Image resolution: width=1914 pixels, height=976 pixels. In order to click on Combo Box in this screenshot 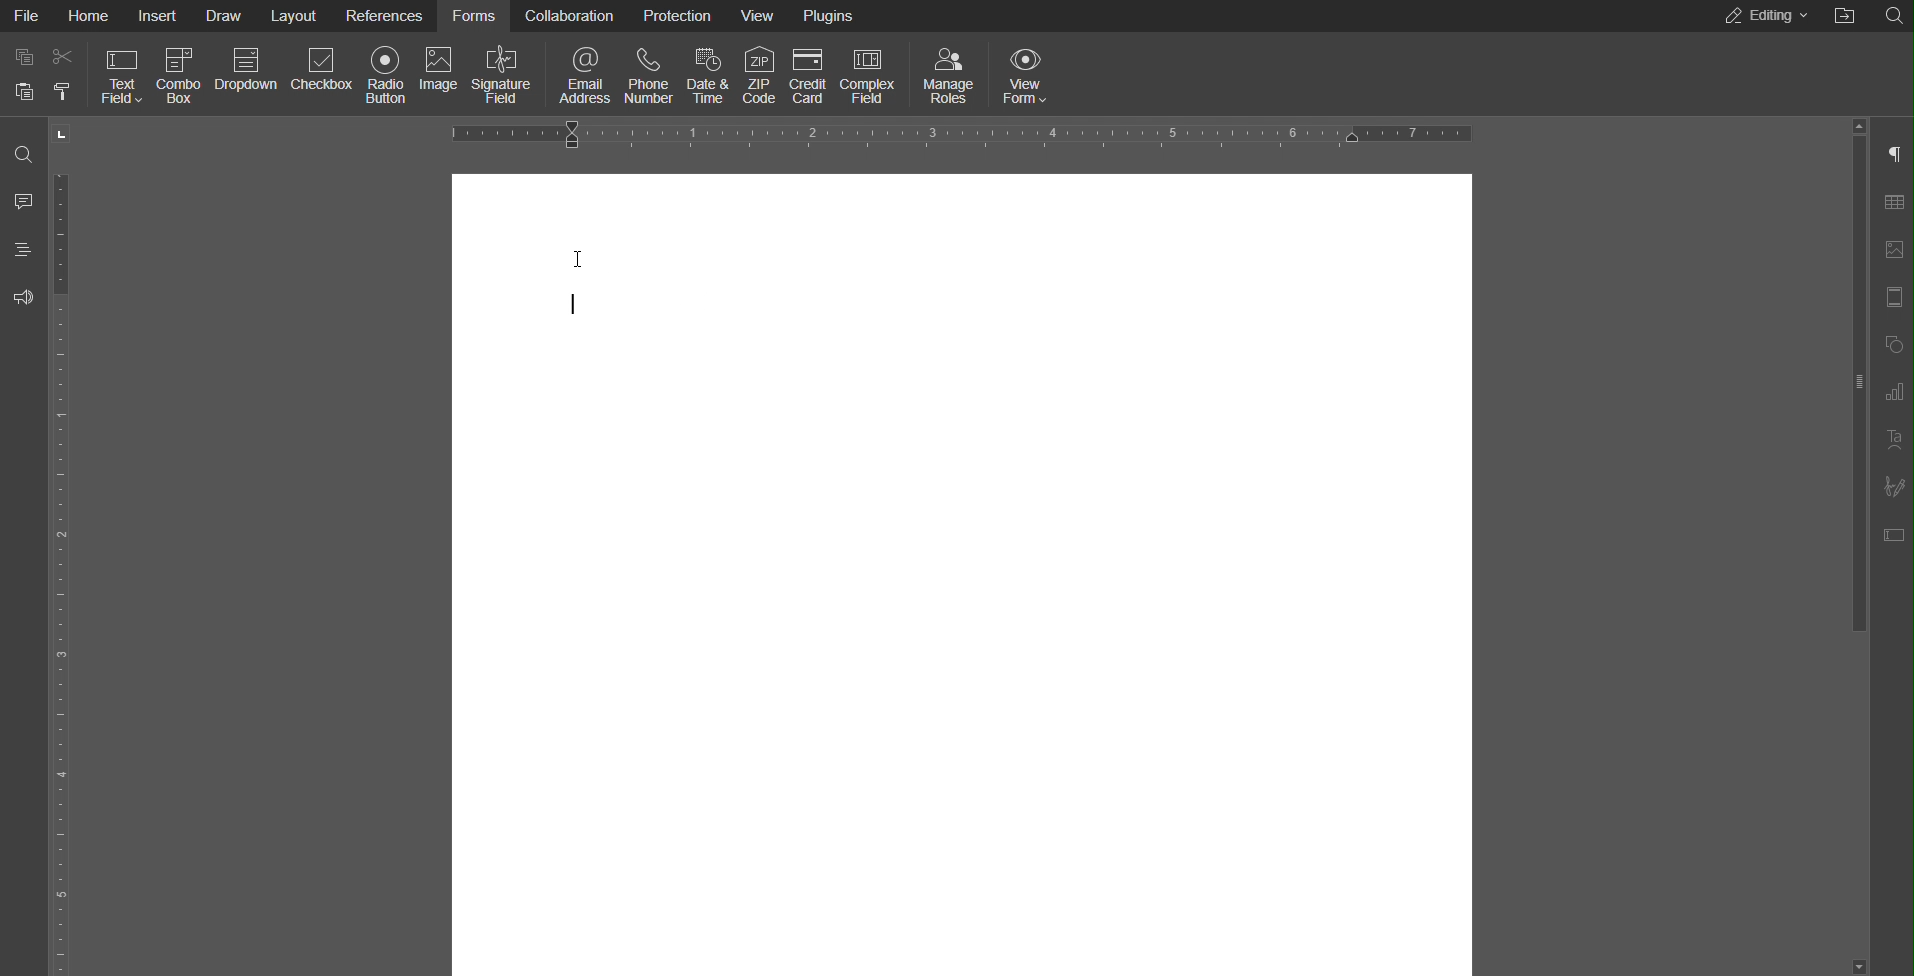, I will do `click(181, 73)`.